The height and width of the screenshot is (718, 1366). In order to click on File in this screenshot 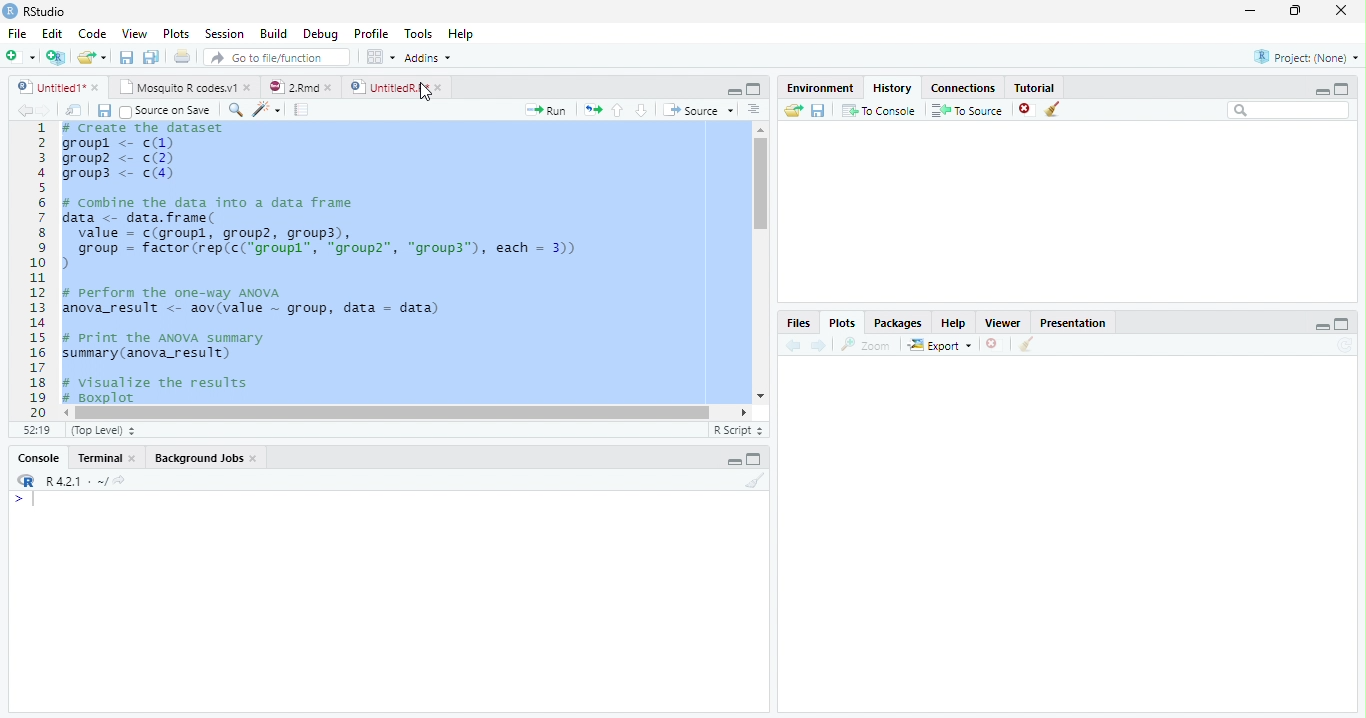, I will do `click(15, 31)`.